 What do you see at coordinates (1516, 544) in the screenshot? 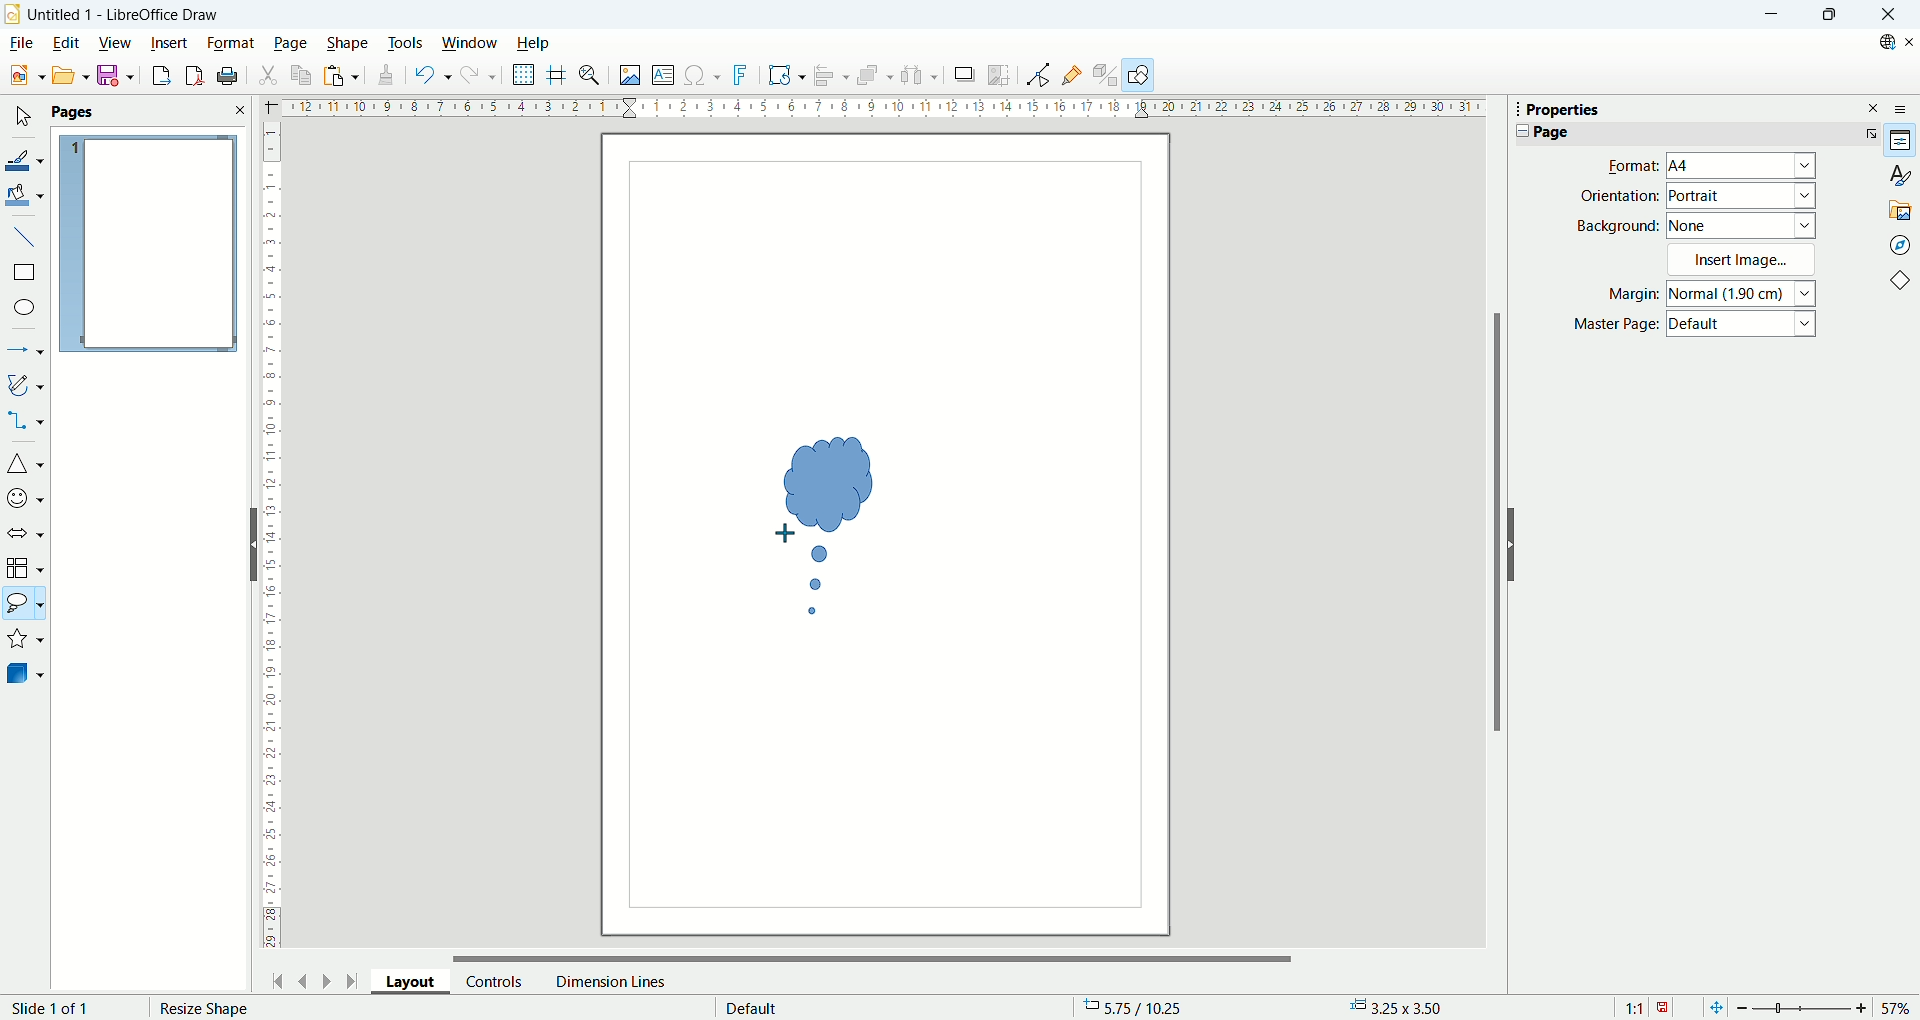
I see `Hide` at bounding box center [1516, 544].